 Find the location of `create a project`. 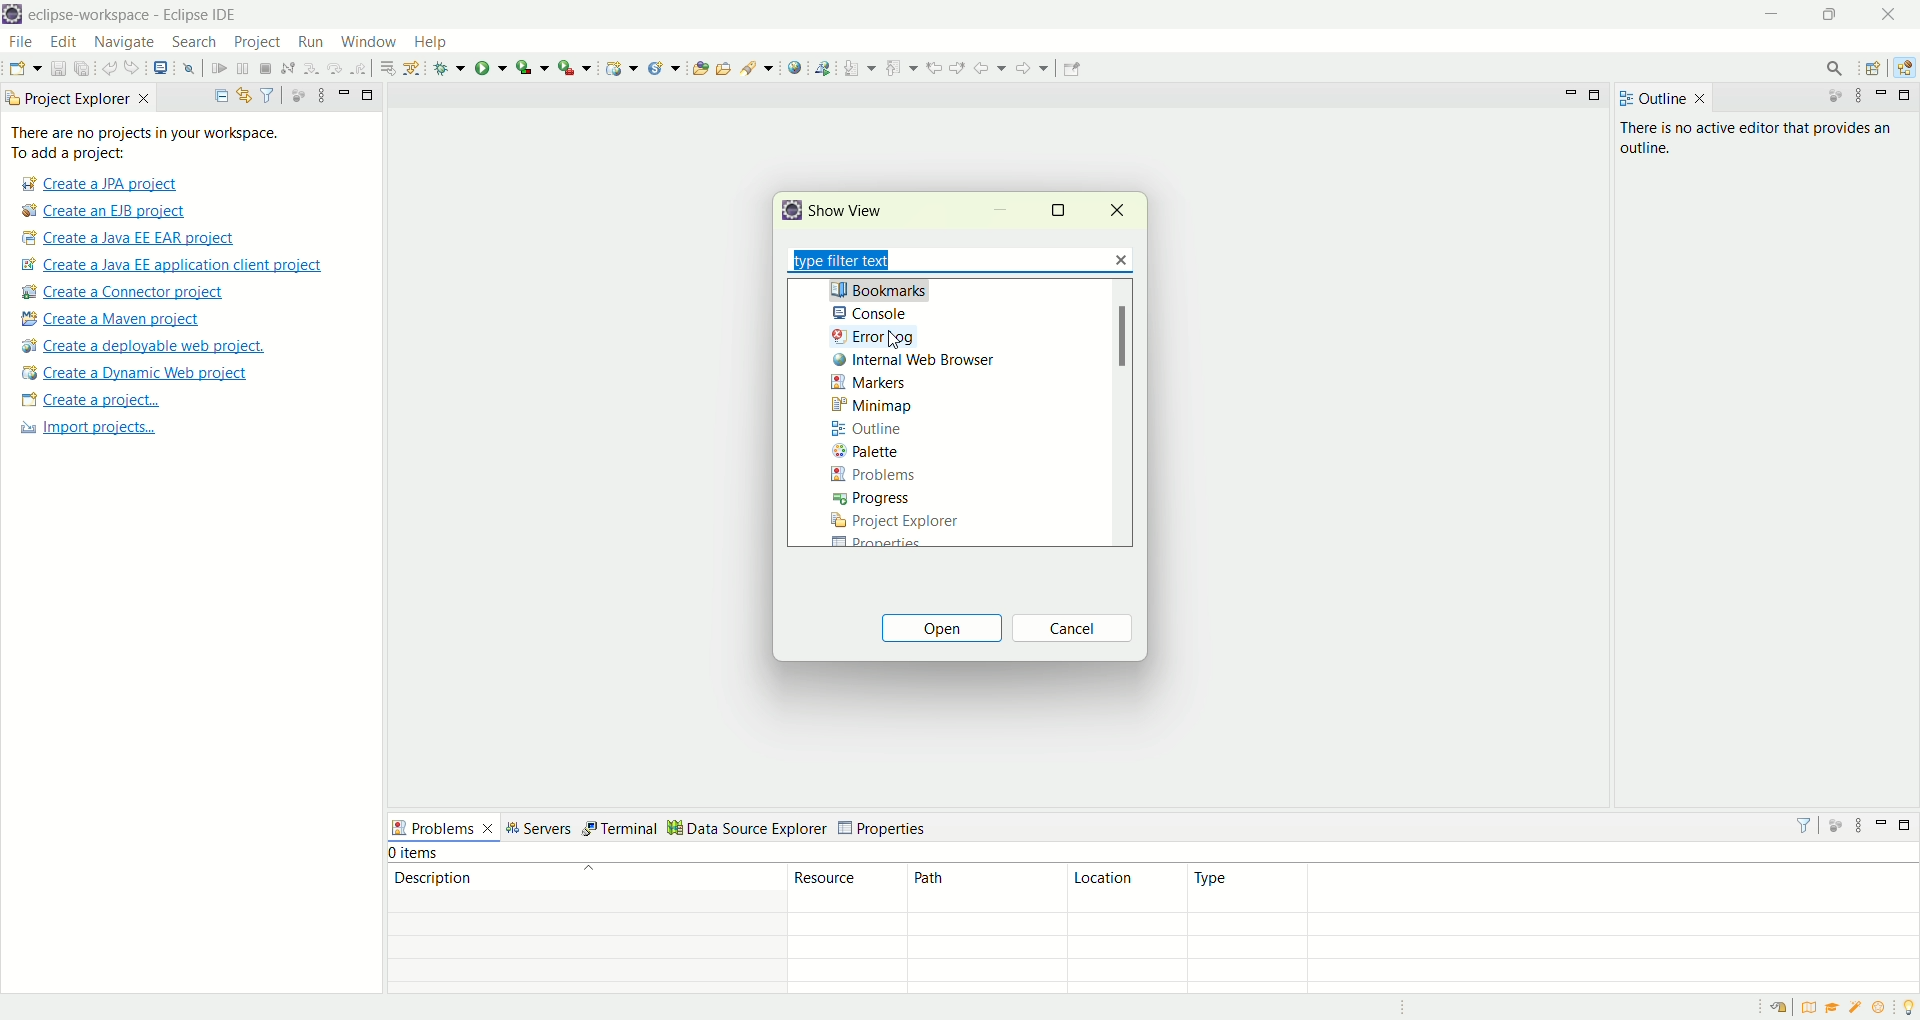

create a project is located at coordinates (88, 401).